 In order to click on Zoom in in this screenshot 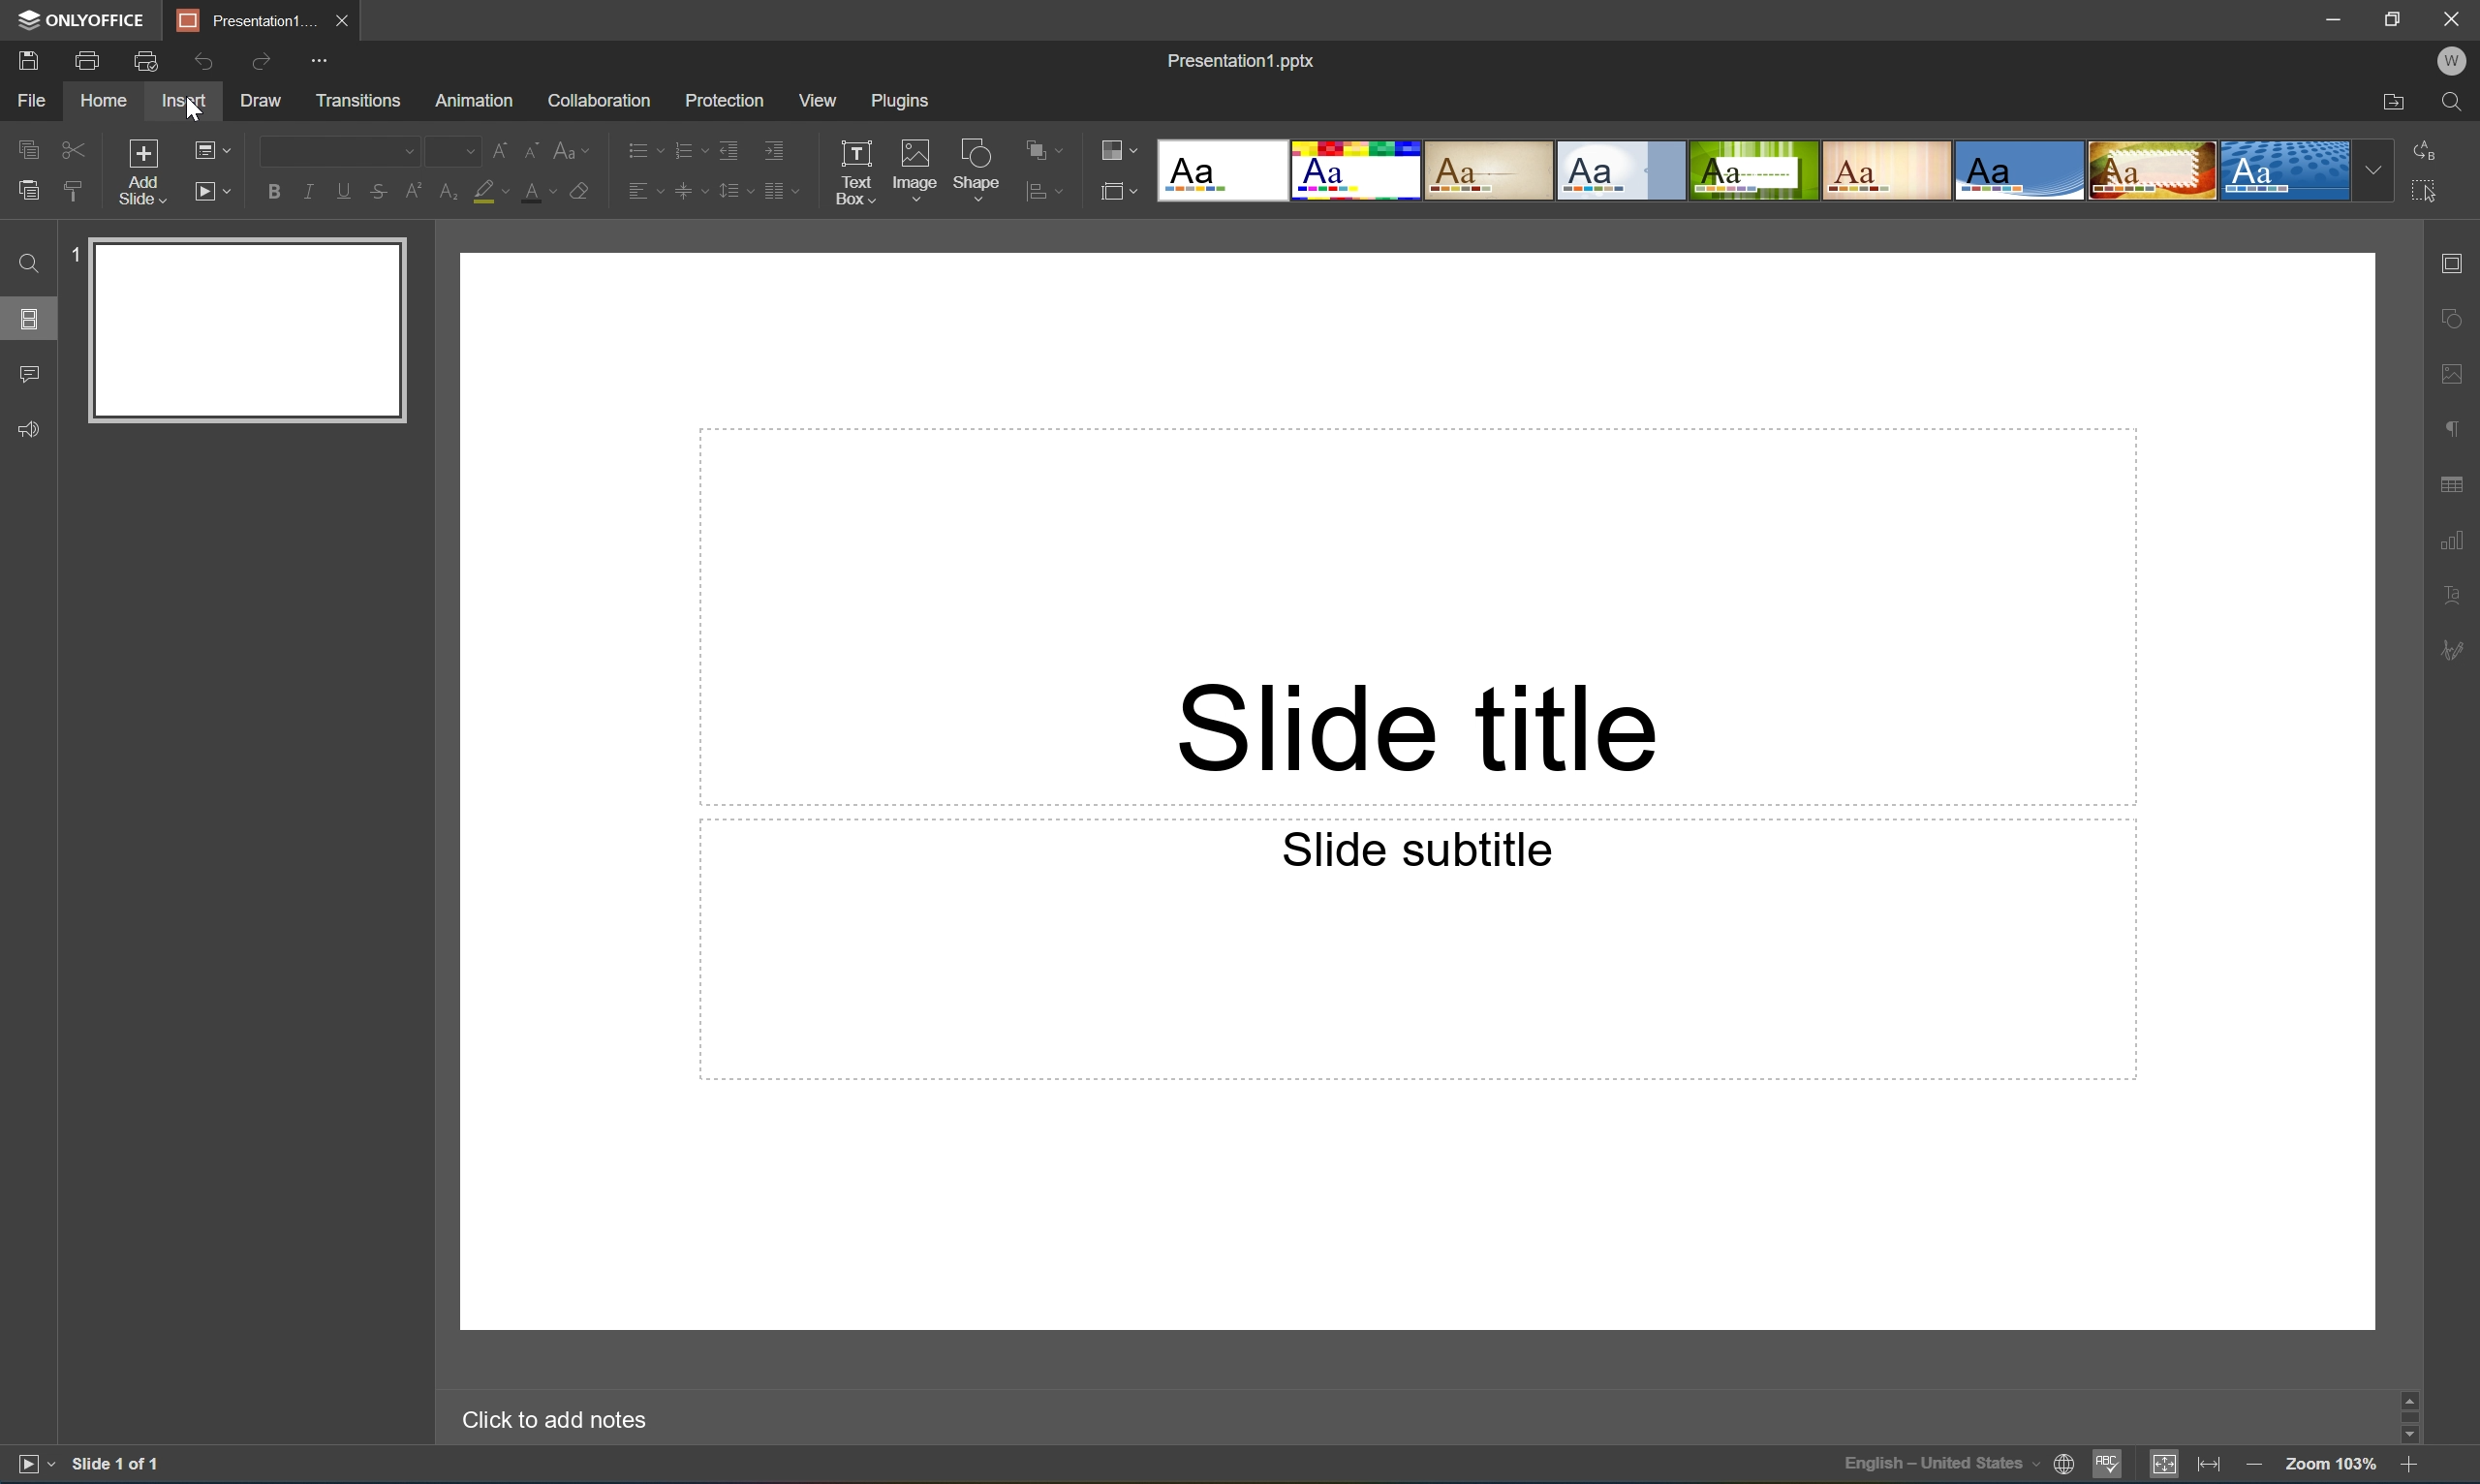, I will do `click(2415, 1464)`.